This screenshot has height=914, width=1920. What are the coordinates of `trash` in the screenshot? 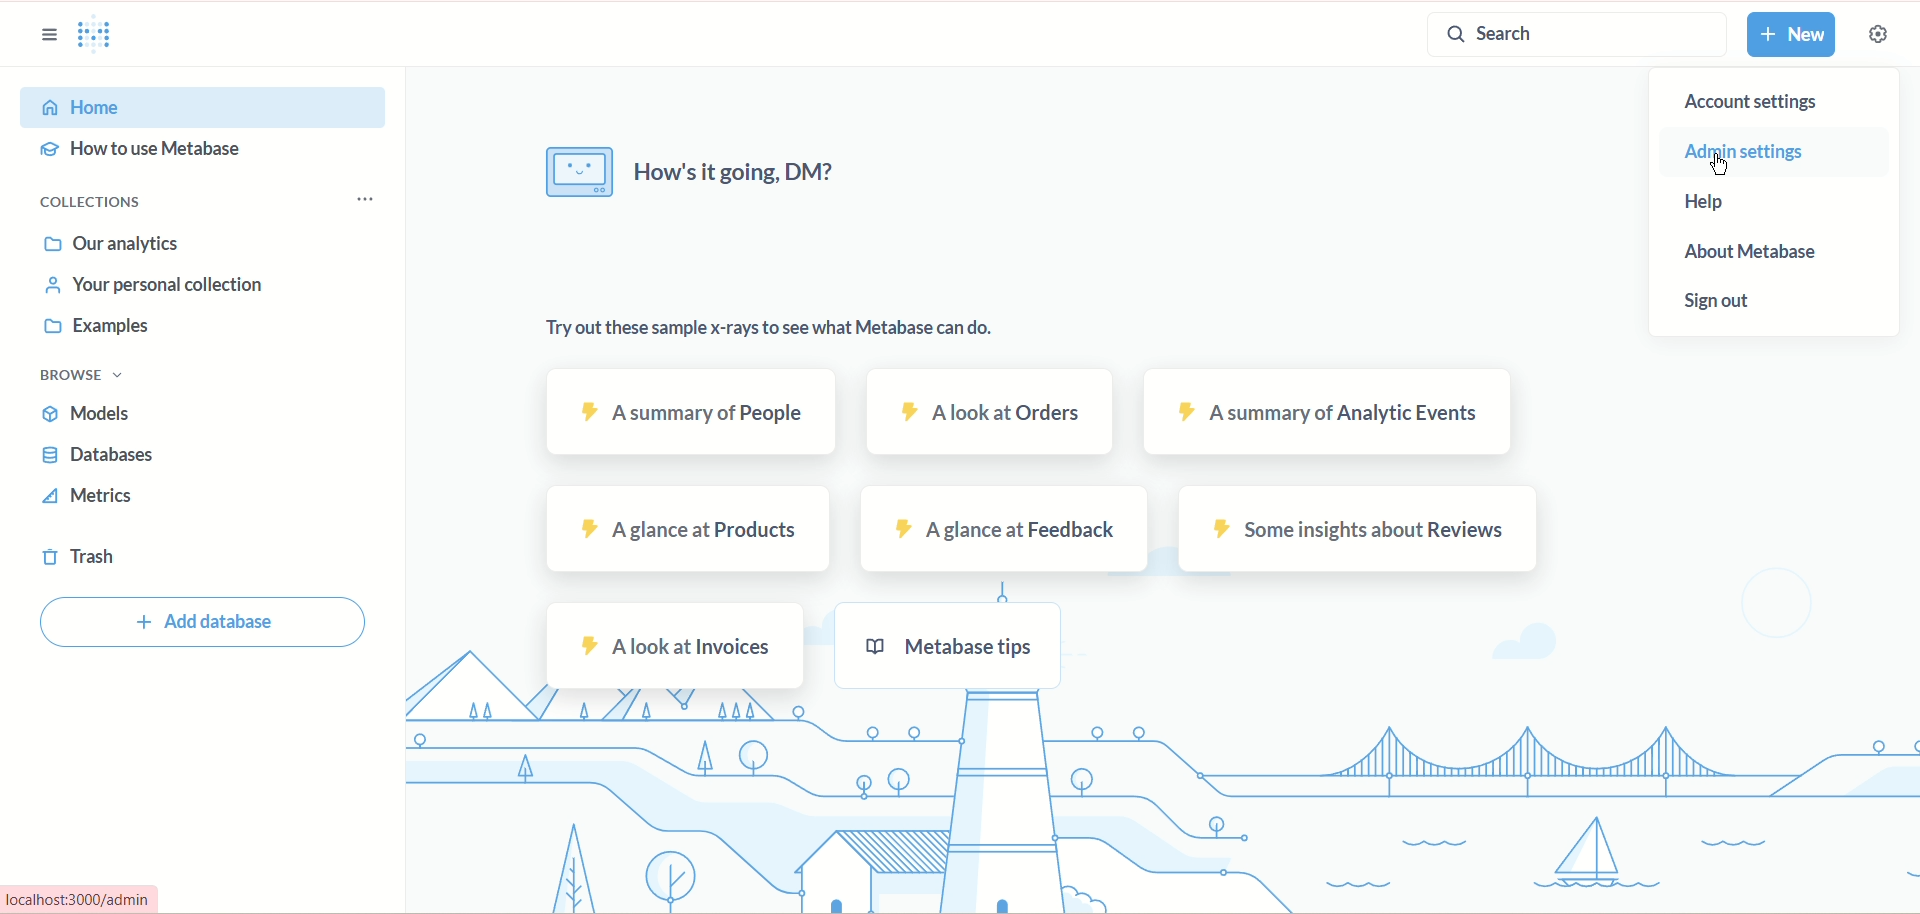 It's located at (79, 554).